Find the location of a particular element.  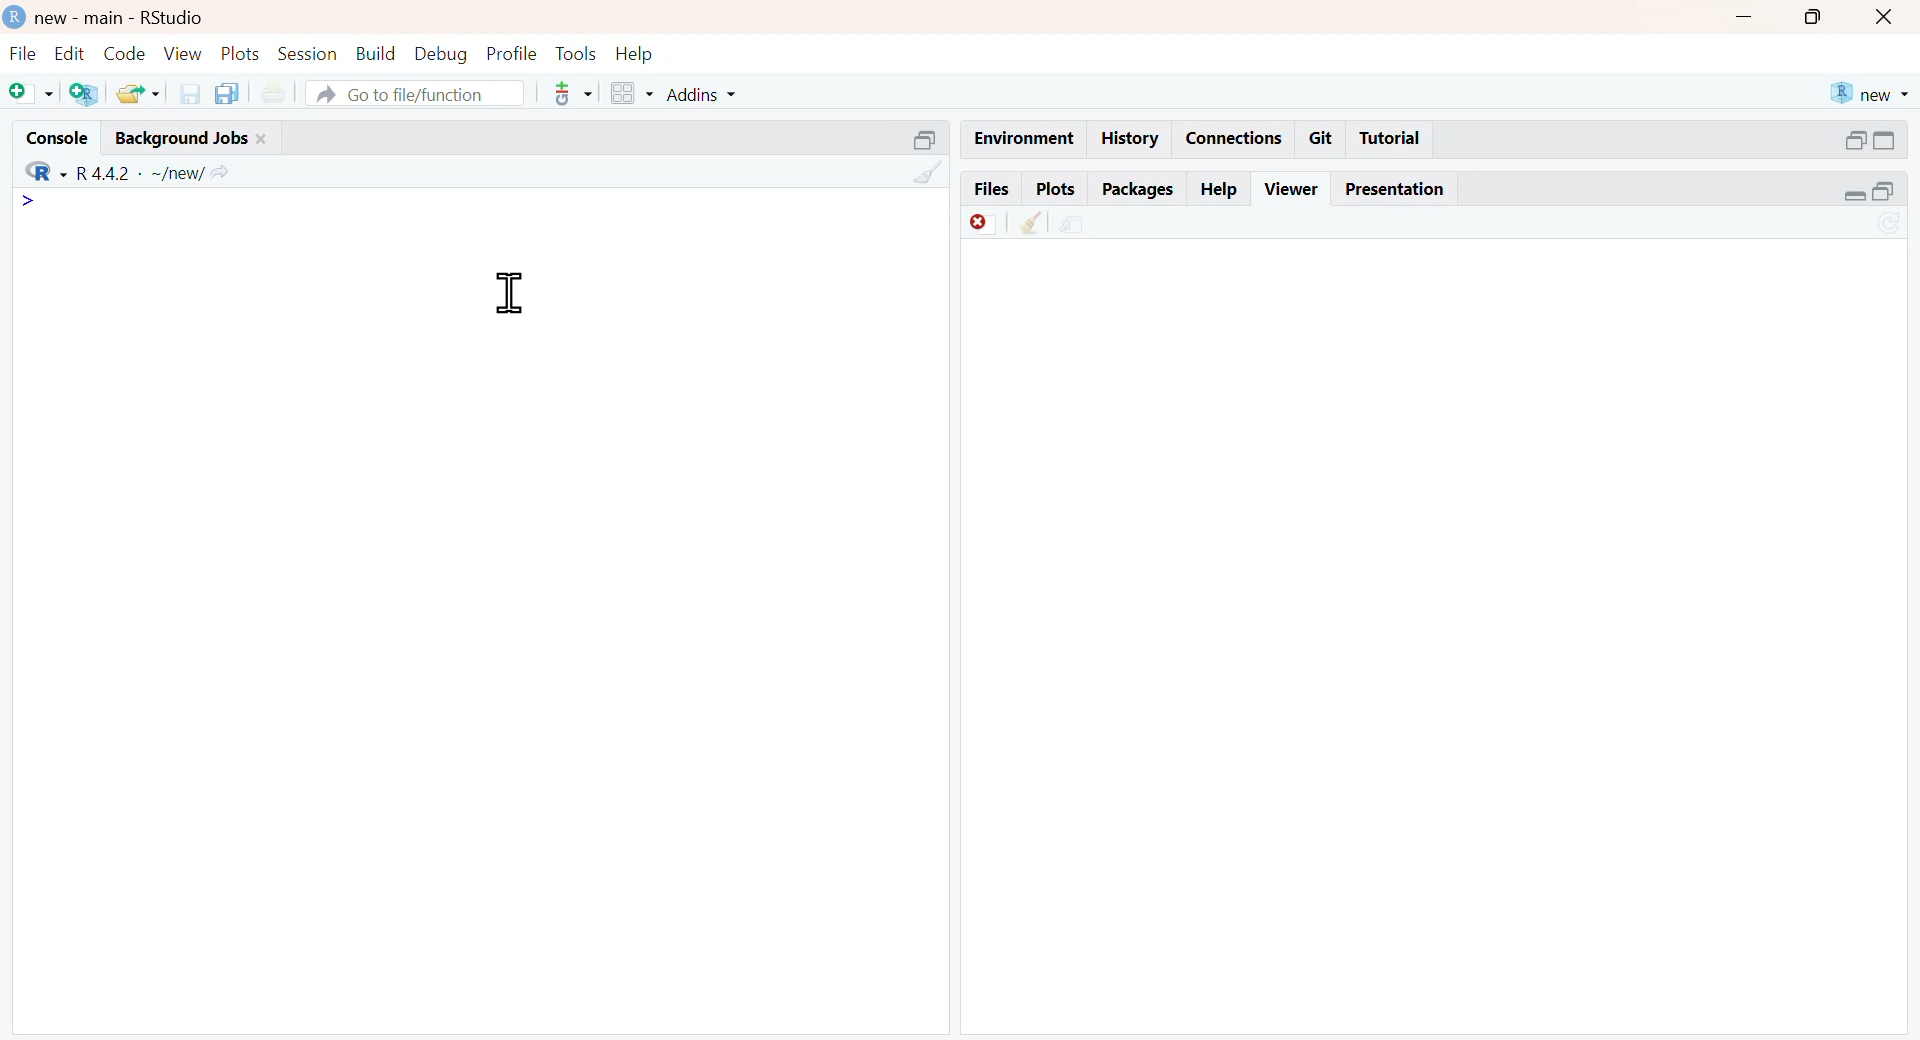

Presentation is located at coordinates (1403, 189).